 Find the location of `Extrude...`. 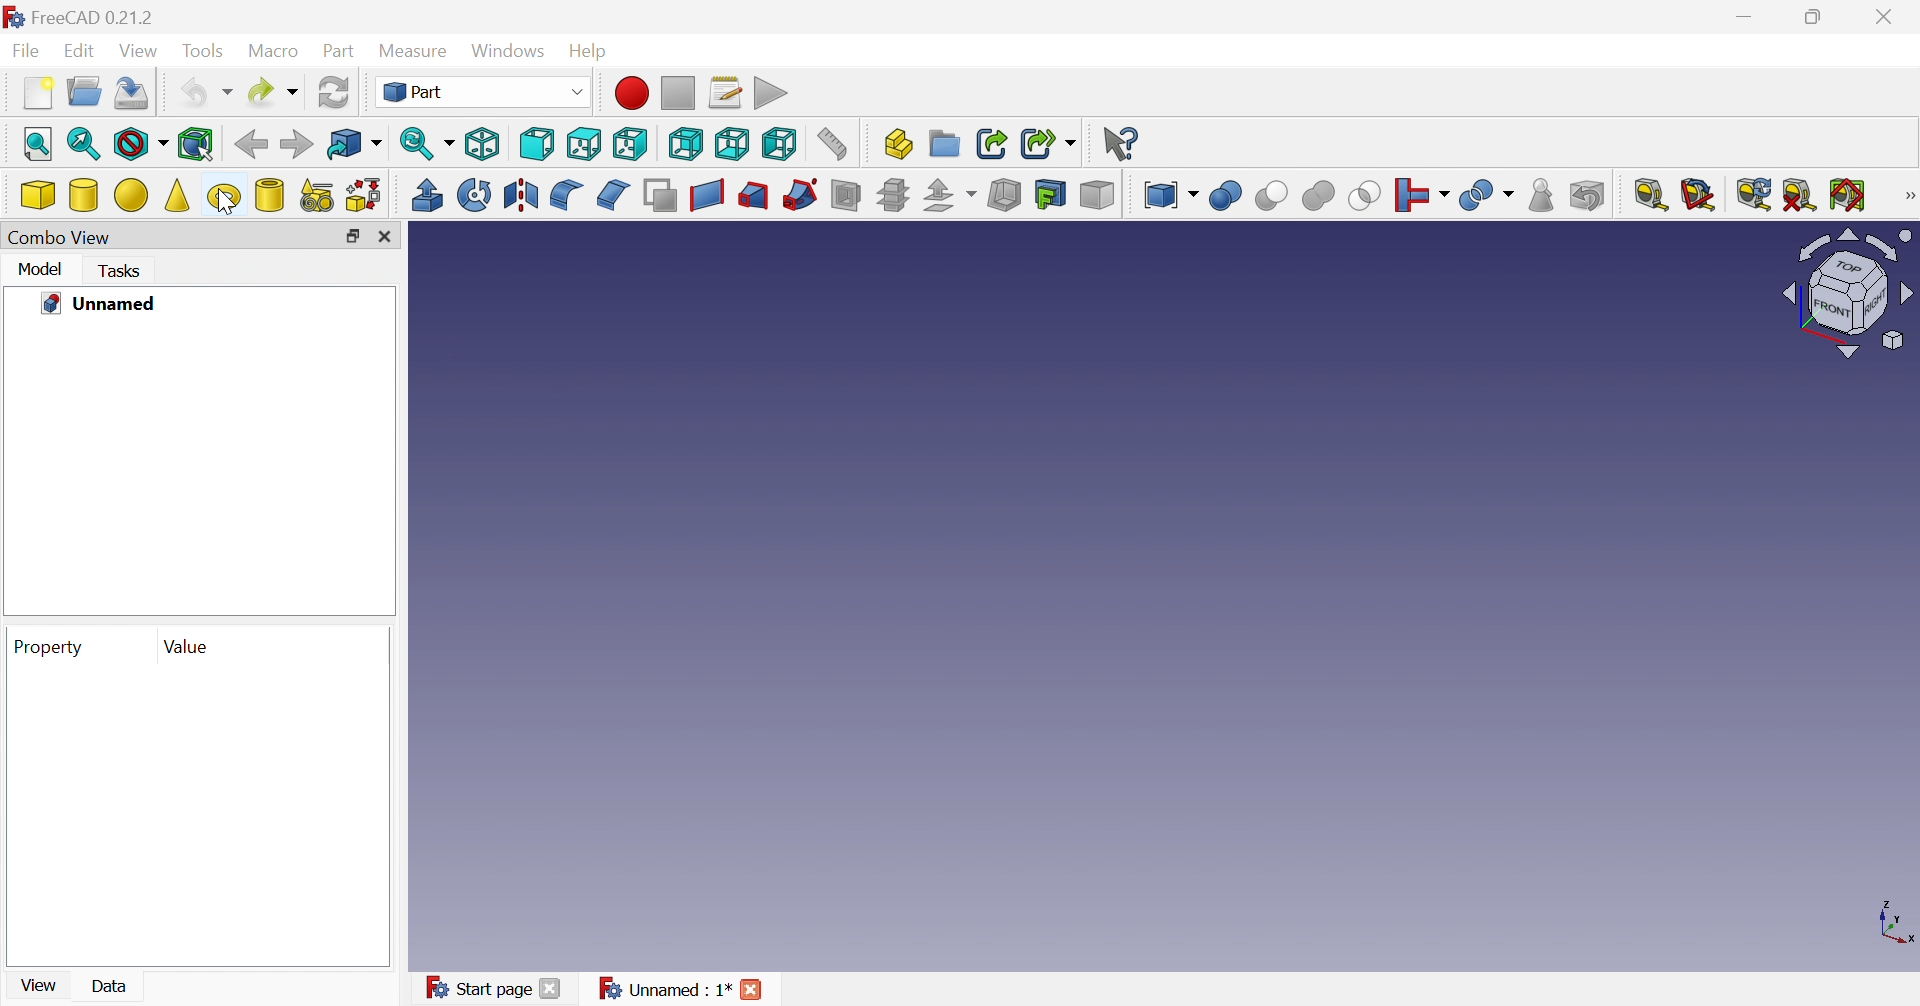

Extrude... is located at coordinates (426, 195).